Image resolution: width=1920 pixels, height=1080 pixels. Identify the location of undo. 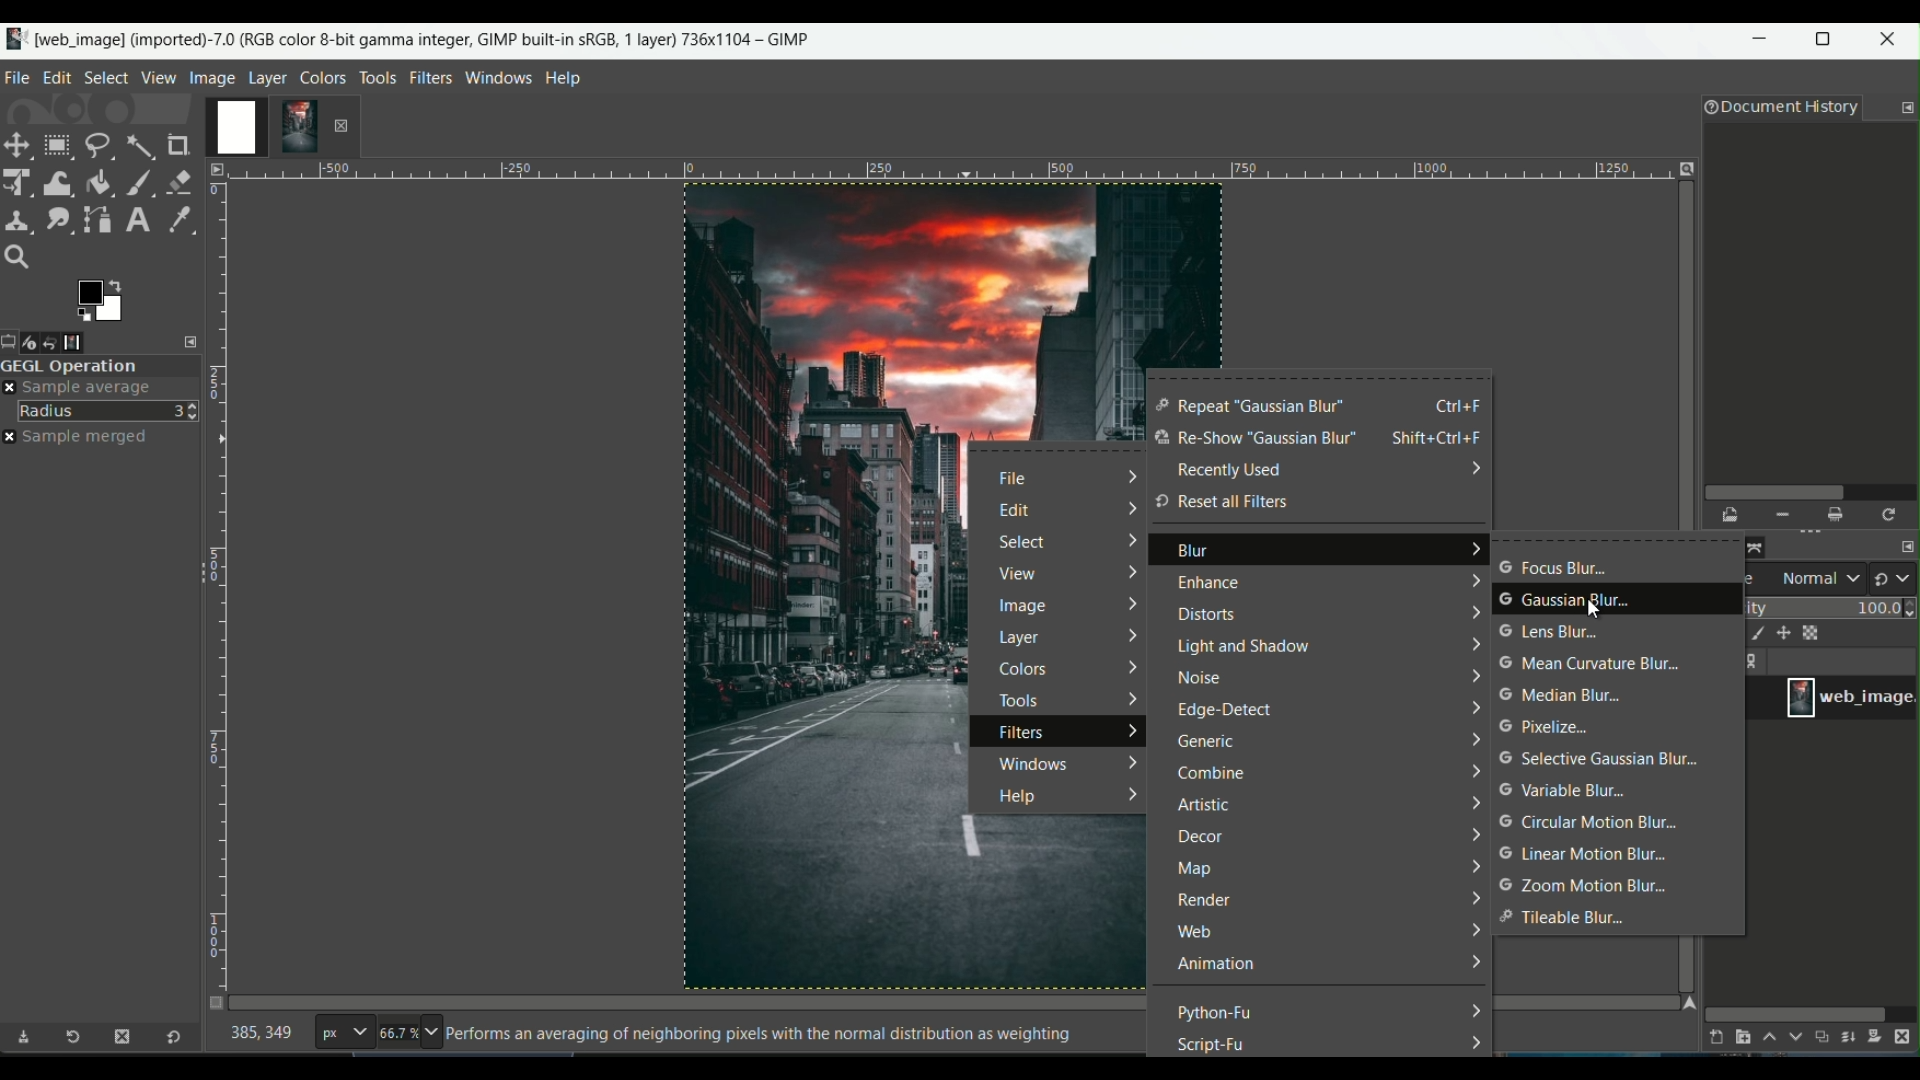
(62, 341).